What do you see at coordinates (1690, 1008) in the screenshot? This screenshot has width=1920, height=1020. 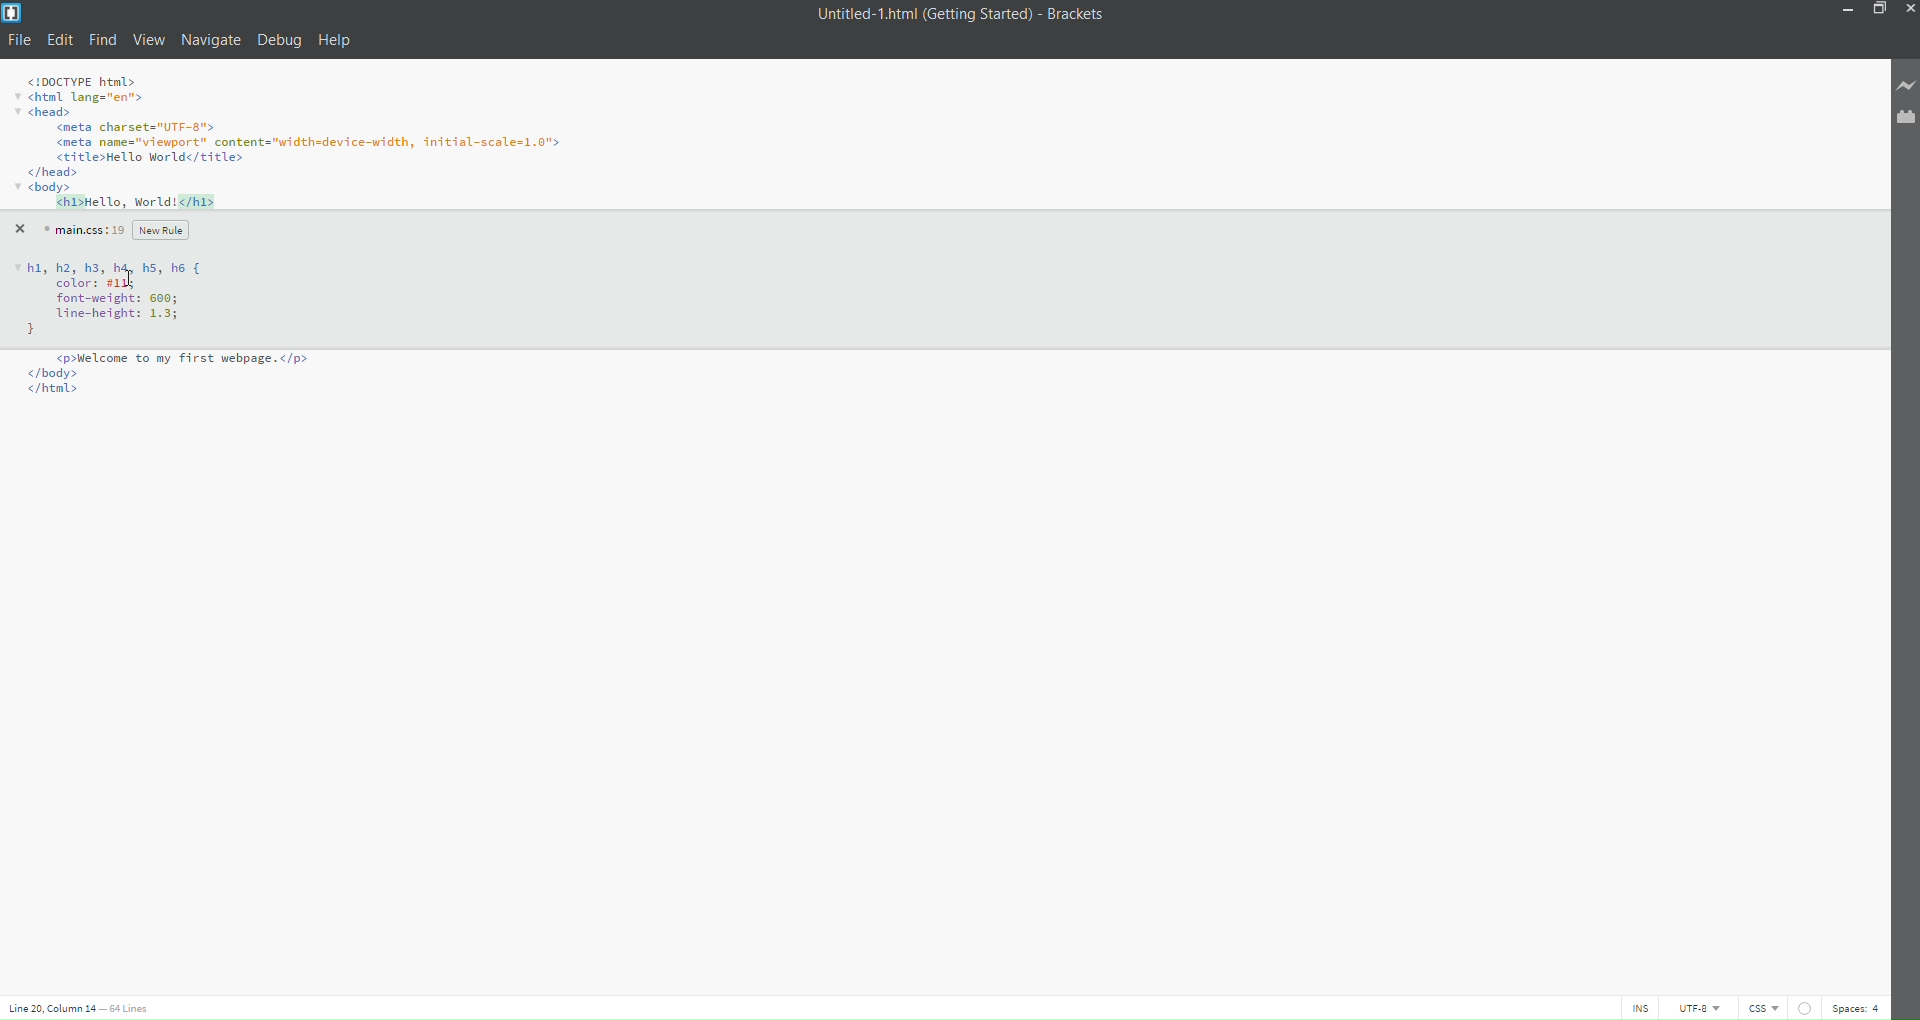 I see `utf-8` at bounding box center [1690, 1008].